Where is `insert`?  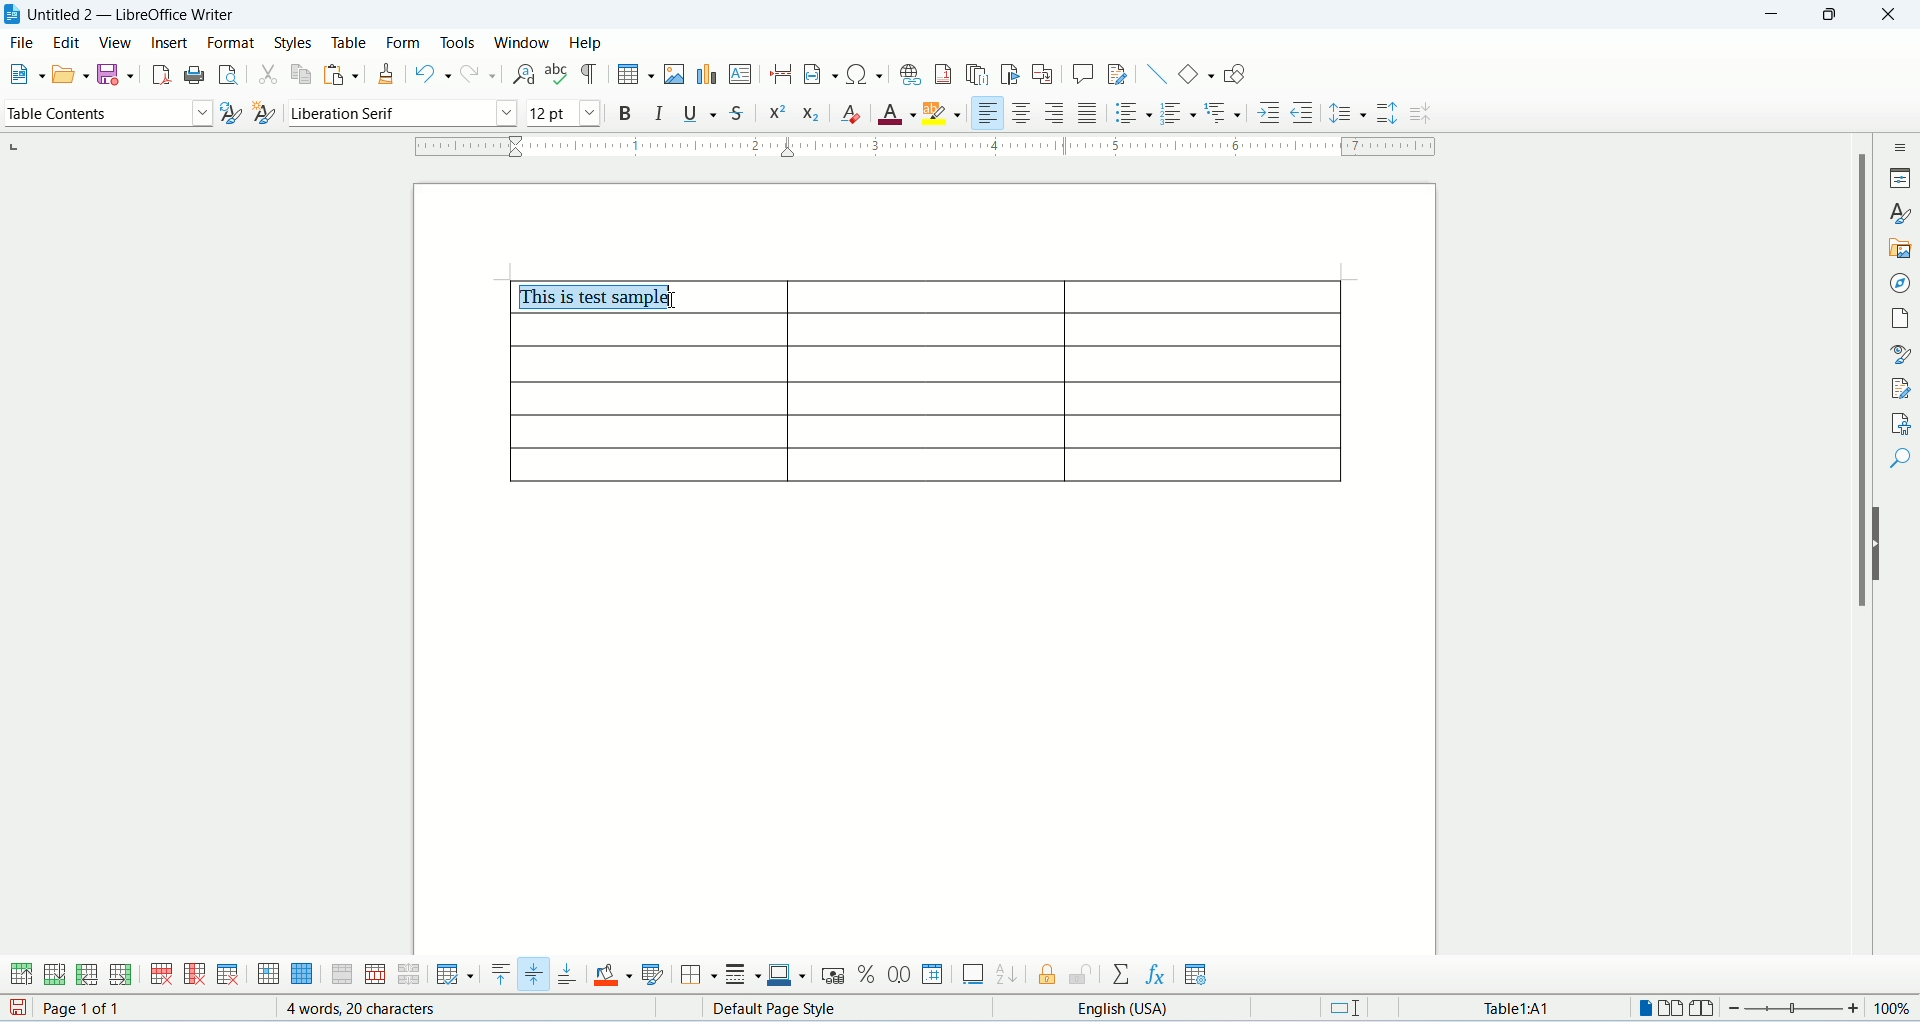 insert is located at coordinates (170, 43).